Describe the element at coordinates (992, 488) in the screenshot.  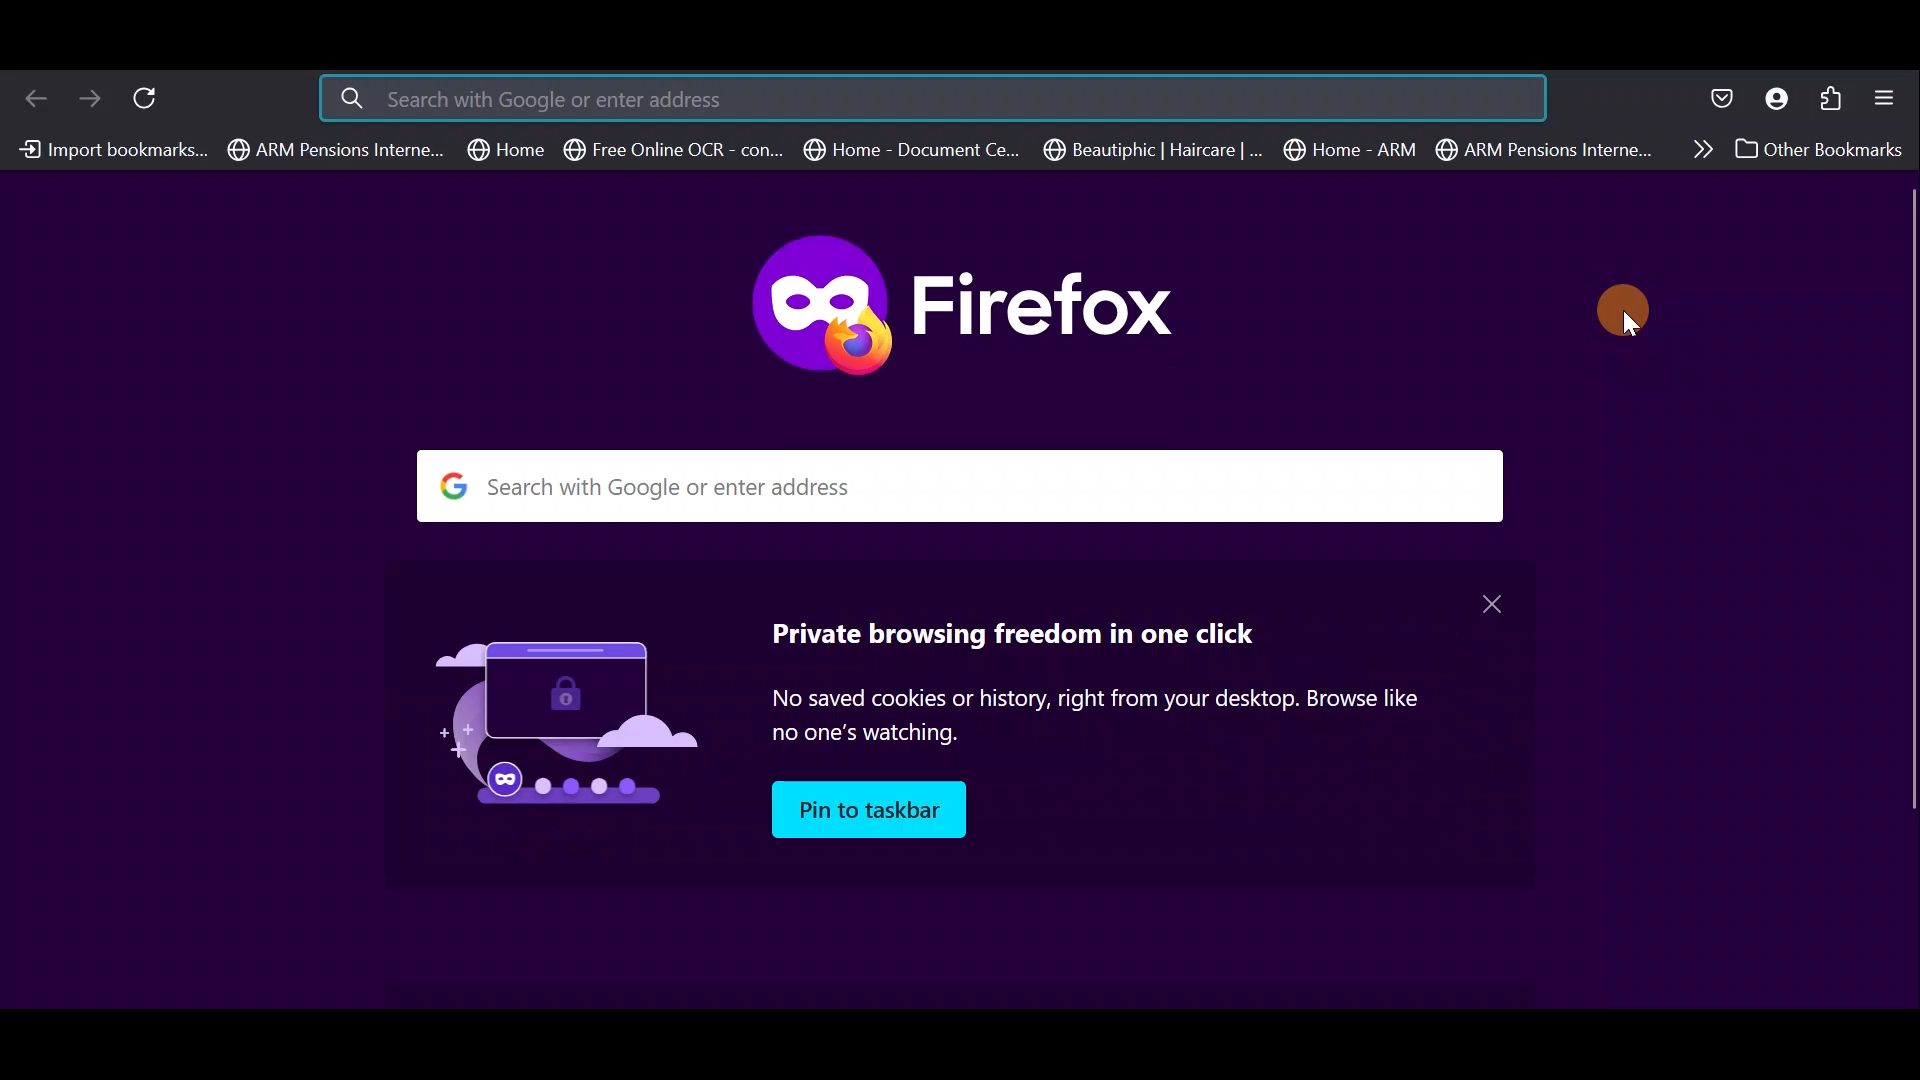
I see `Search bar` at that location.